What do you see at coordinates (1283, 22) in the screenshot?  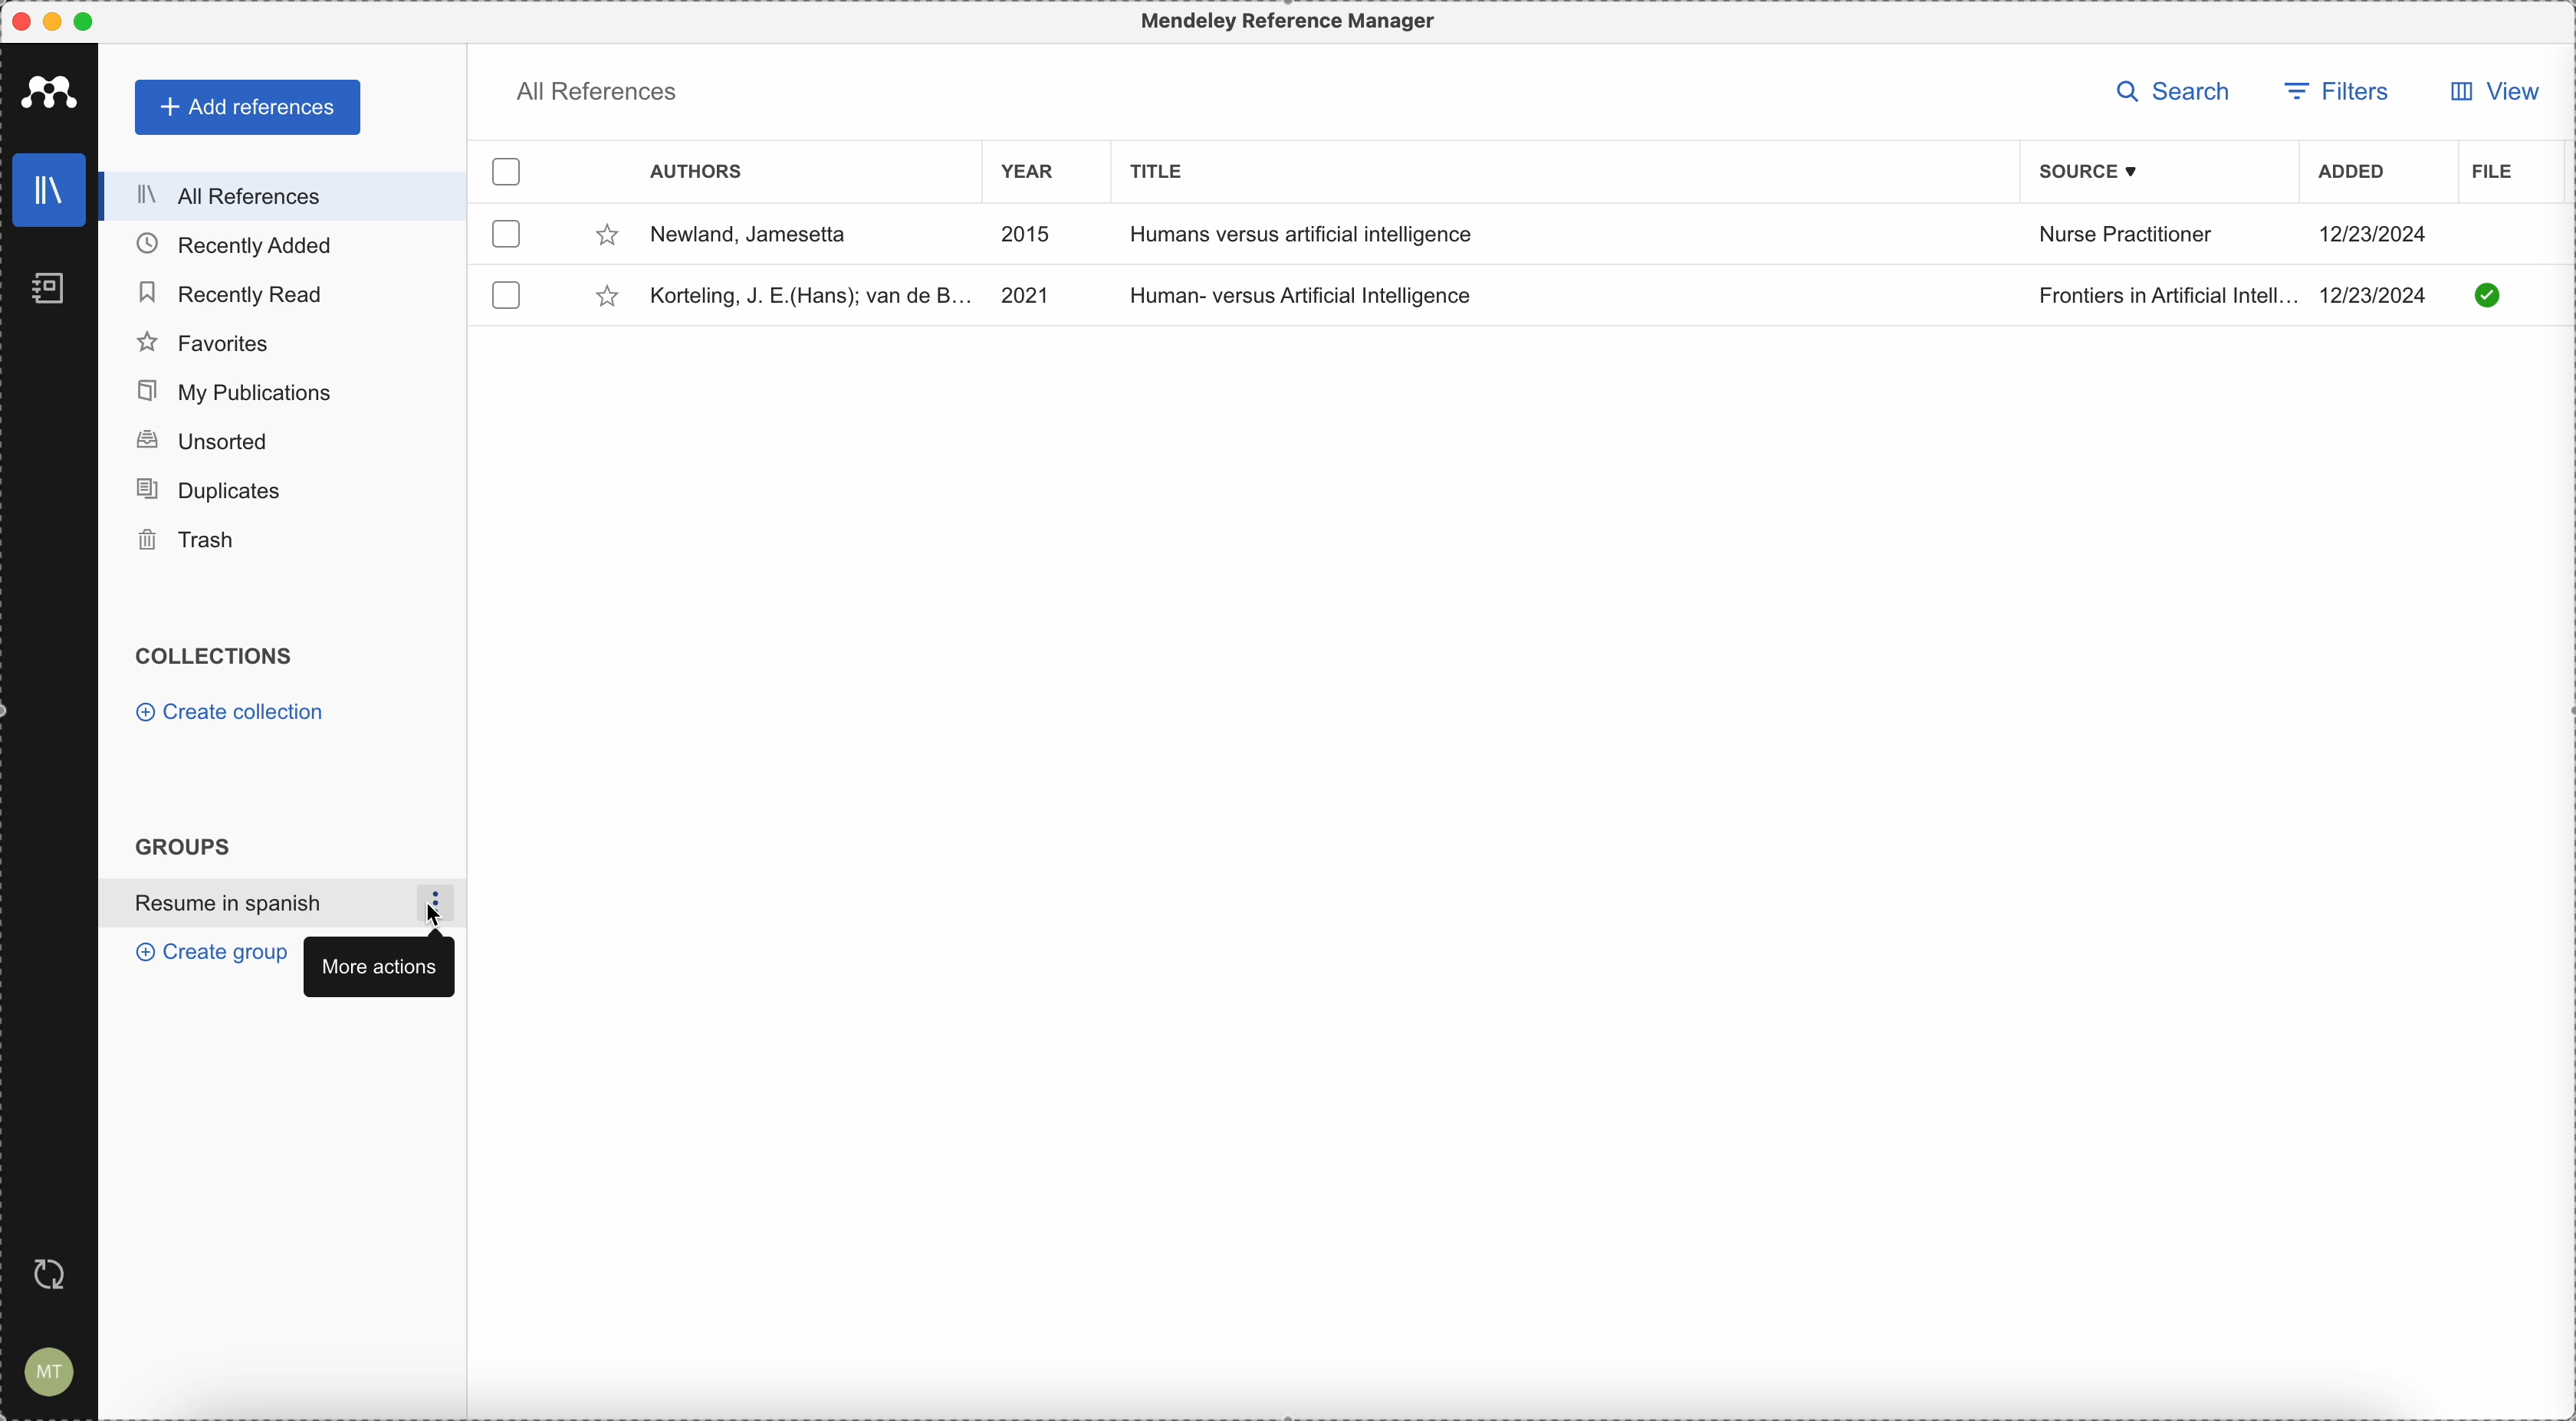 I see `Mendeley Reference Manager` at bounding box center [1283, 22].